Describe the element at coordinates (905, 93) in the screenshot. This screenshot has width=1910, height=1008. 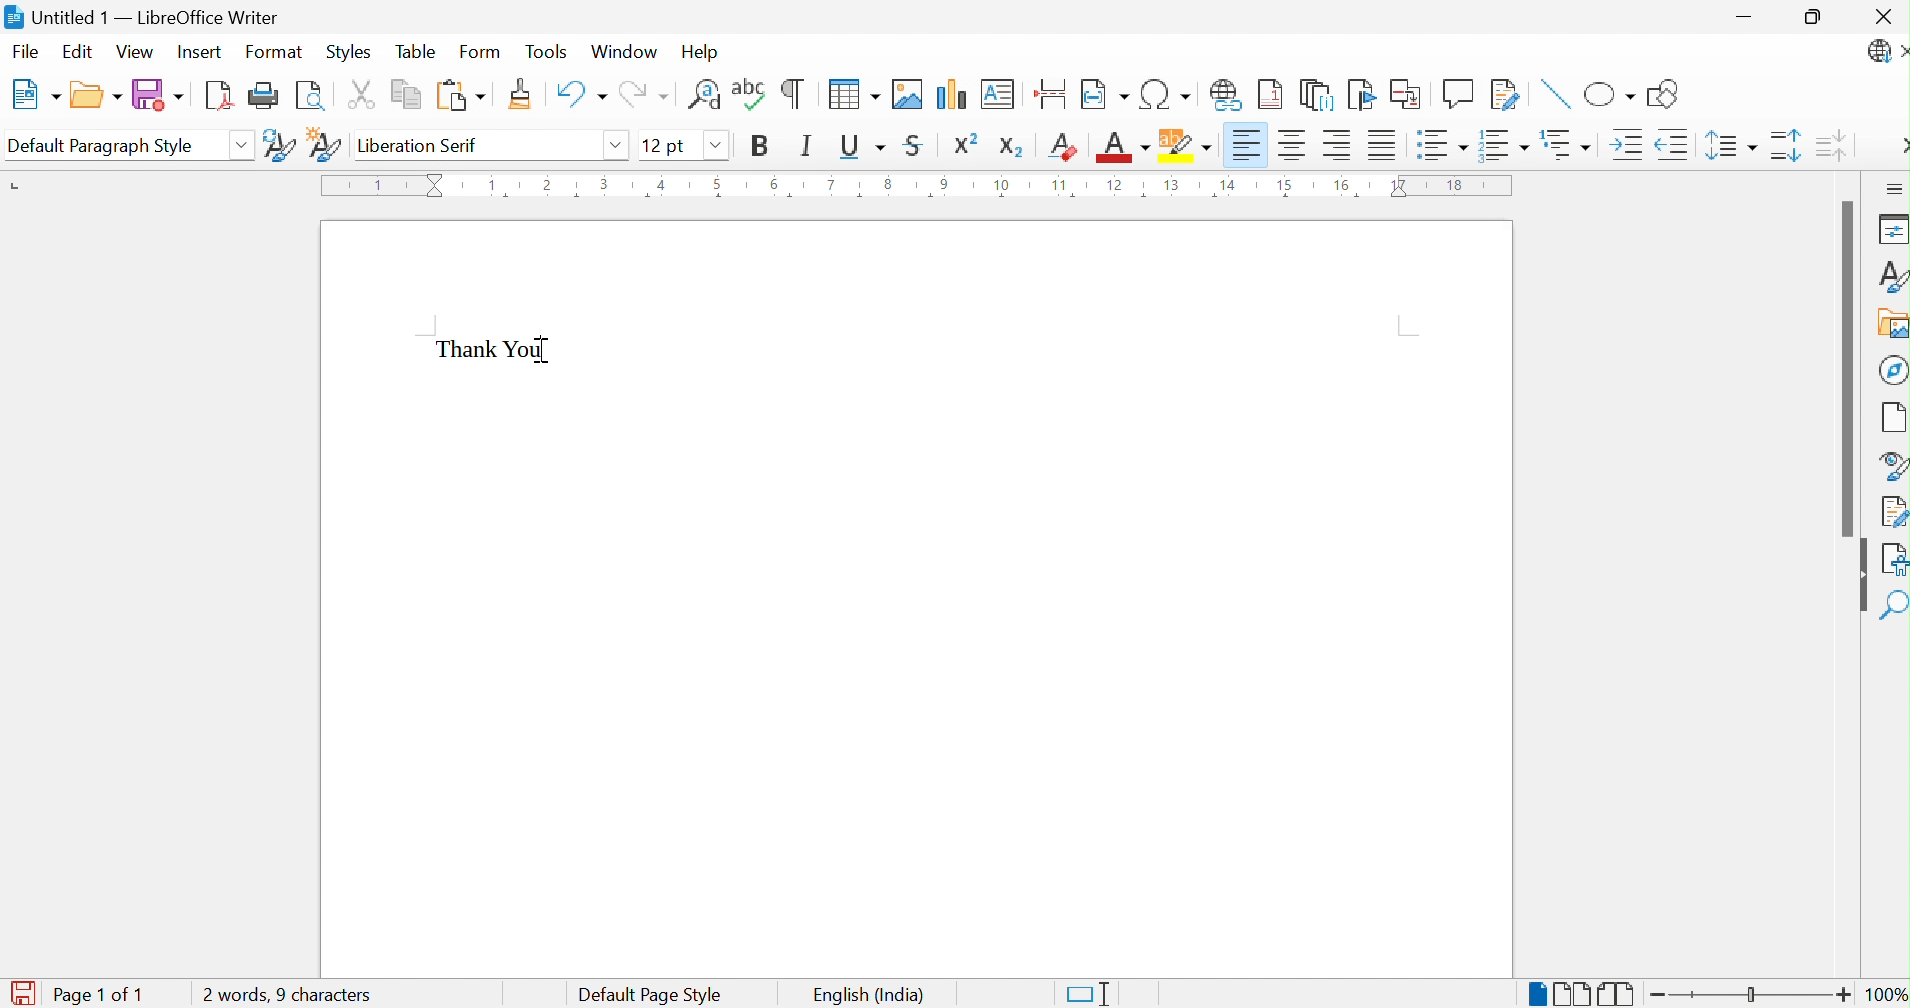
I see `Insert Image` at that location.